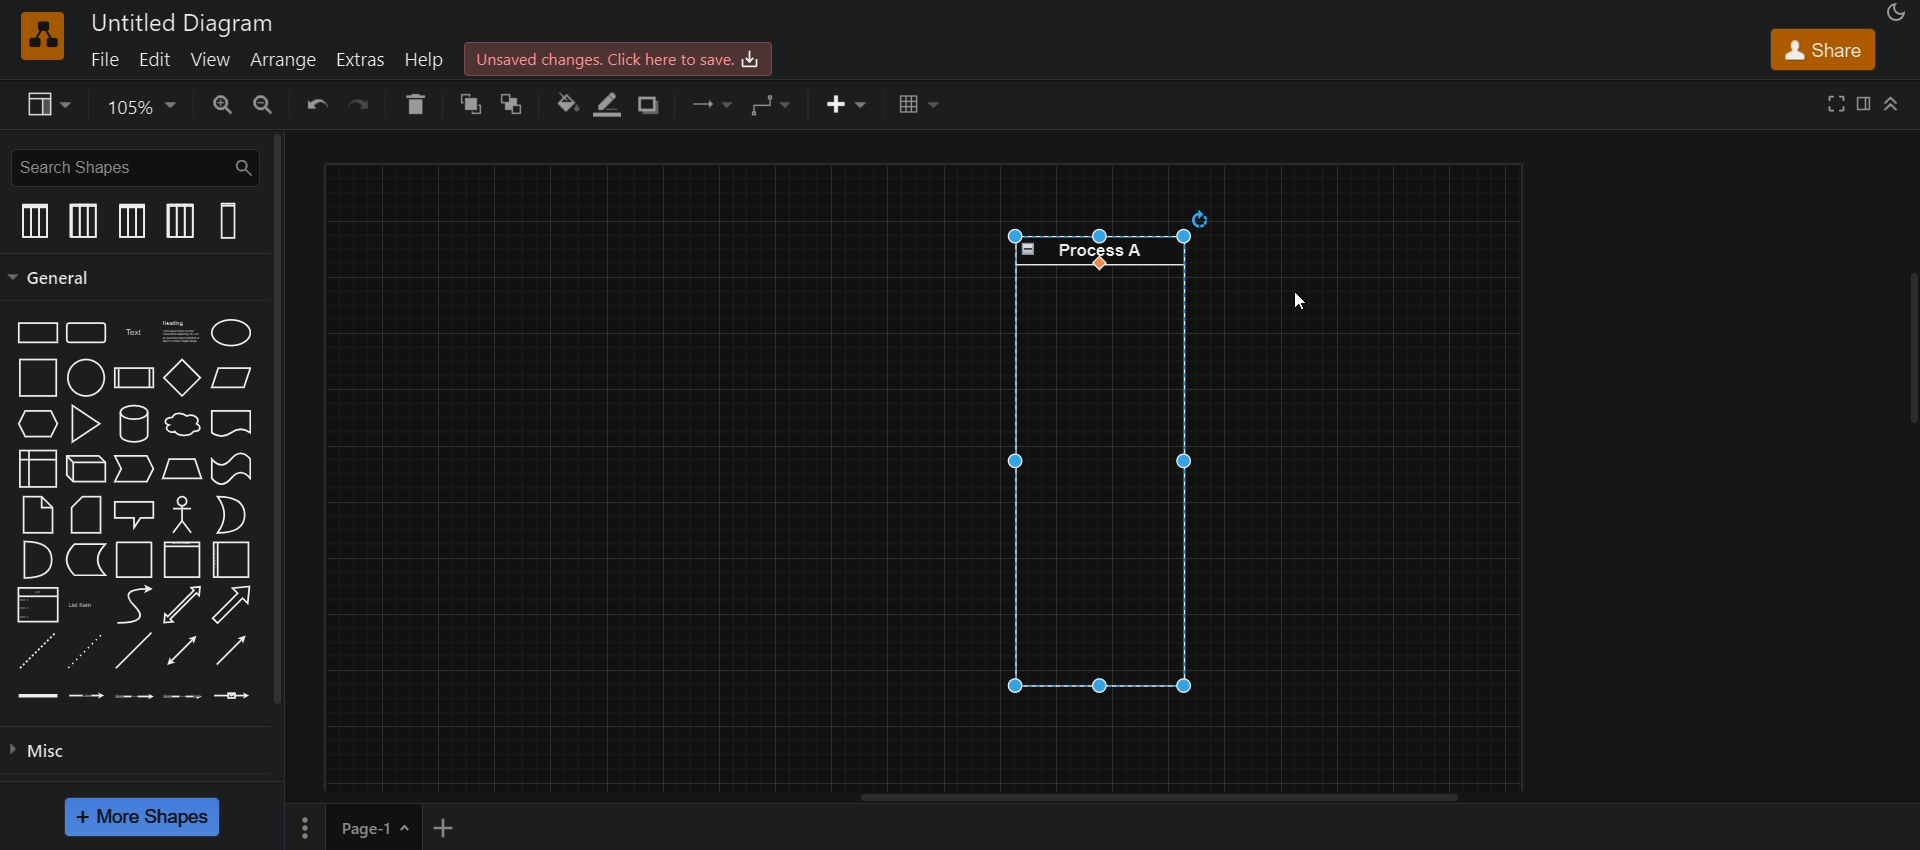 The image size is (1920, 850). I want to click on misc, so click(38, 756).